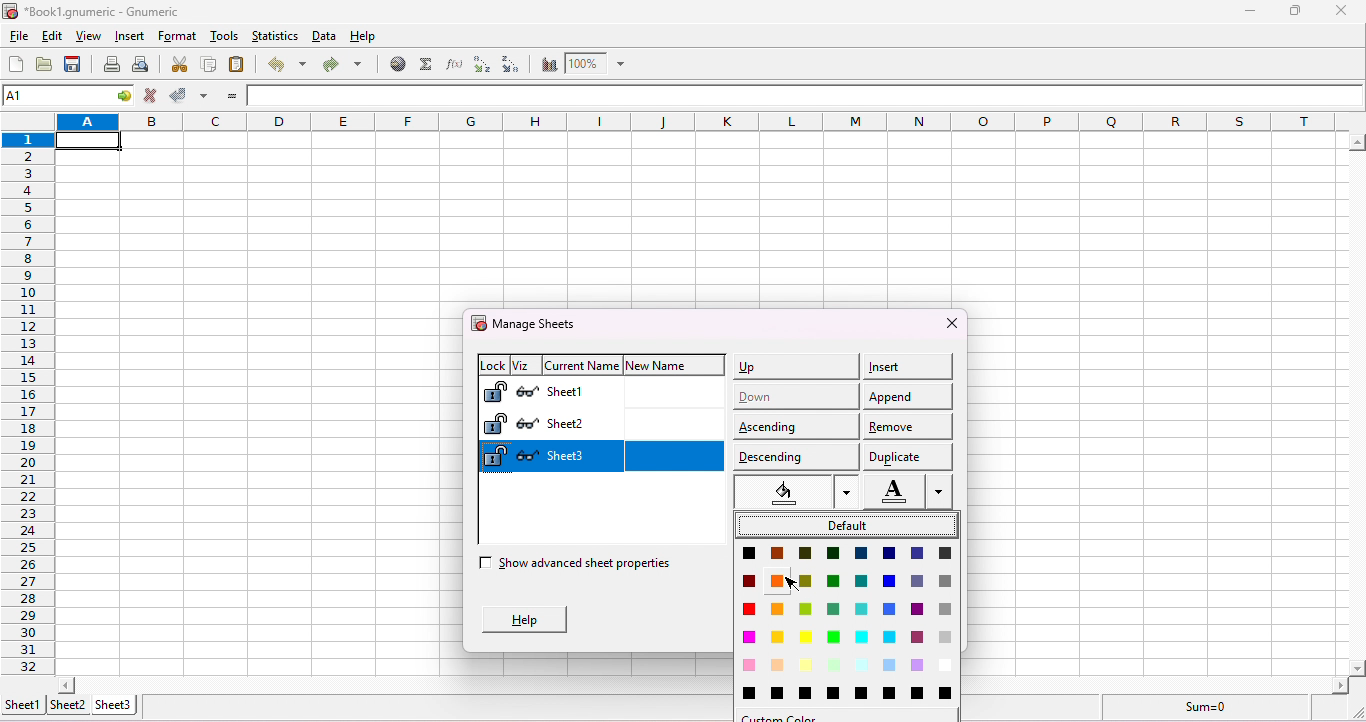 The image size is (1366, 722). What do you see at coordinates (326, 32) in the screenshot?
I see `data` at bounding box center [326, 32].